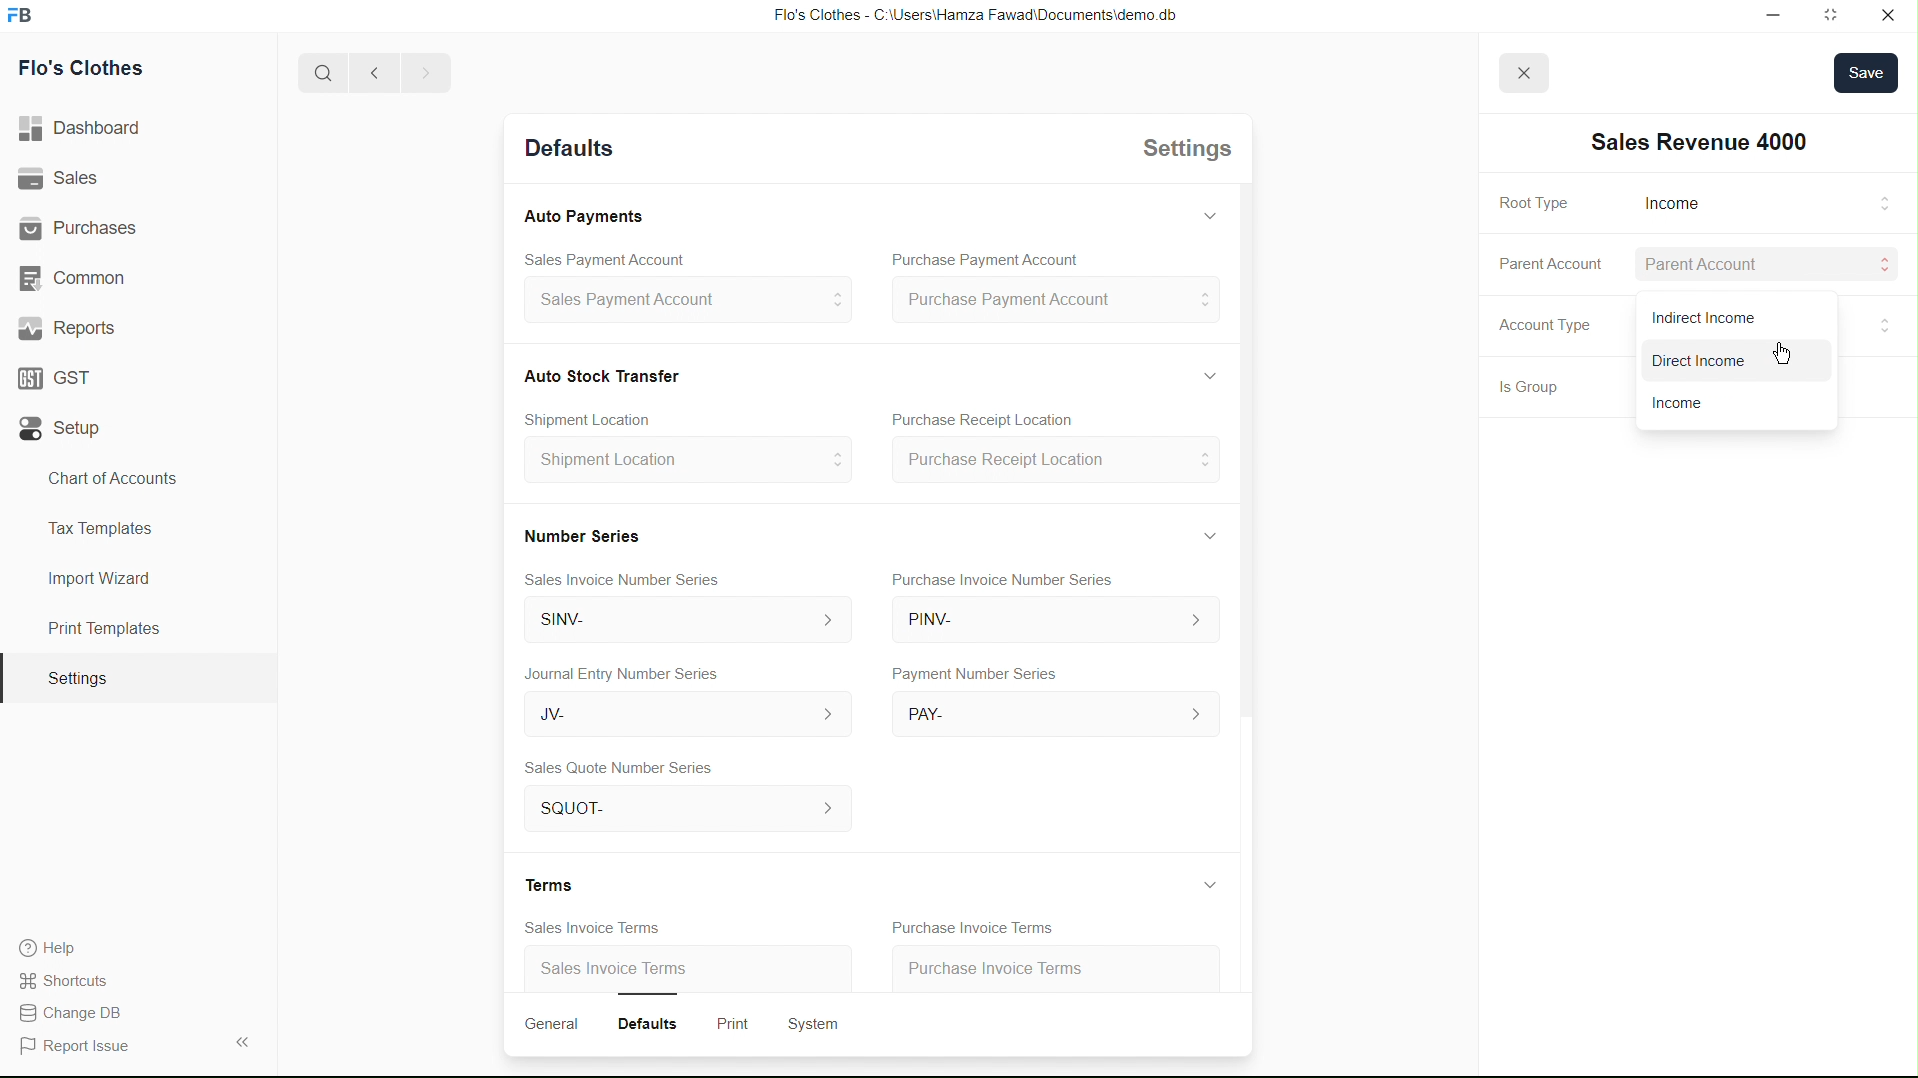  I want to click on Cash, so click(1718, 316).